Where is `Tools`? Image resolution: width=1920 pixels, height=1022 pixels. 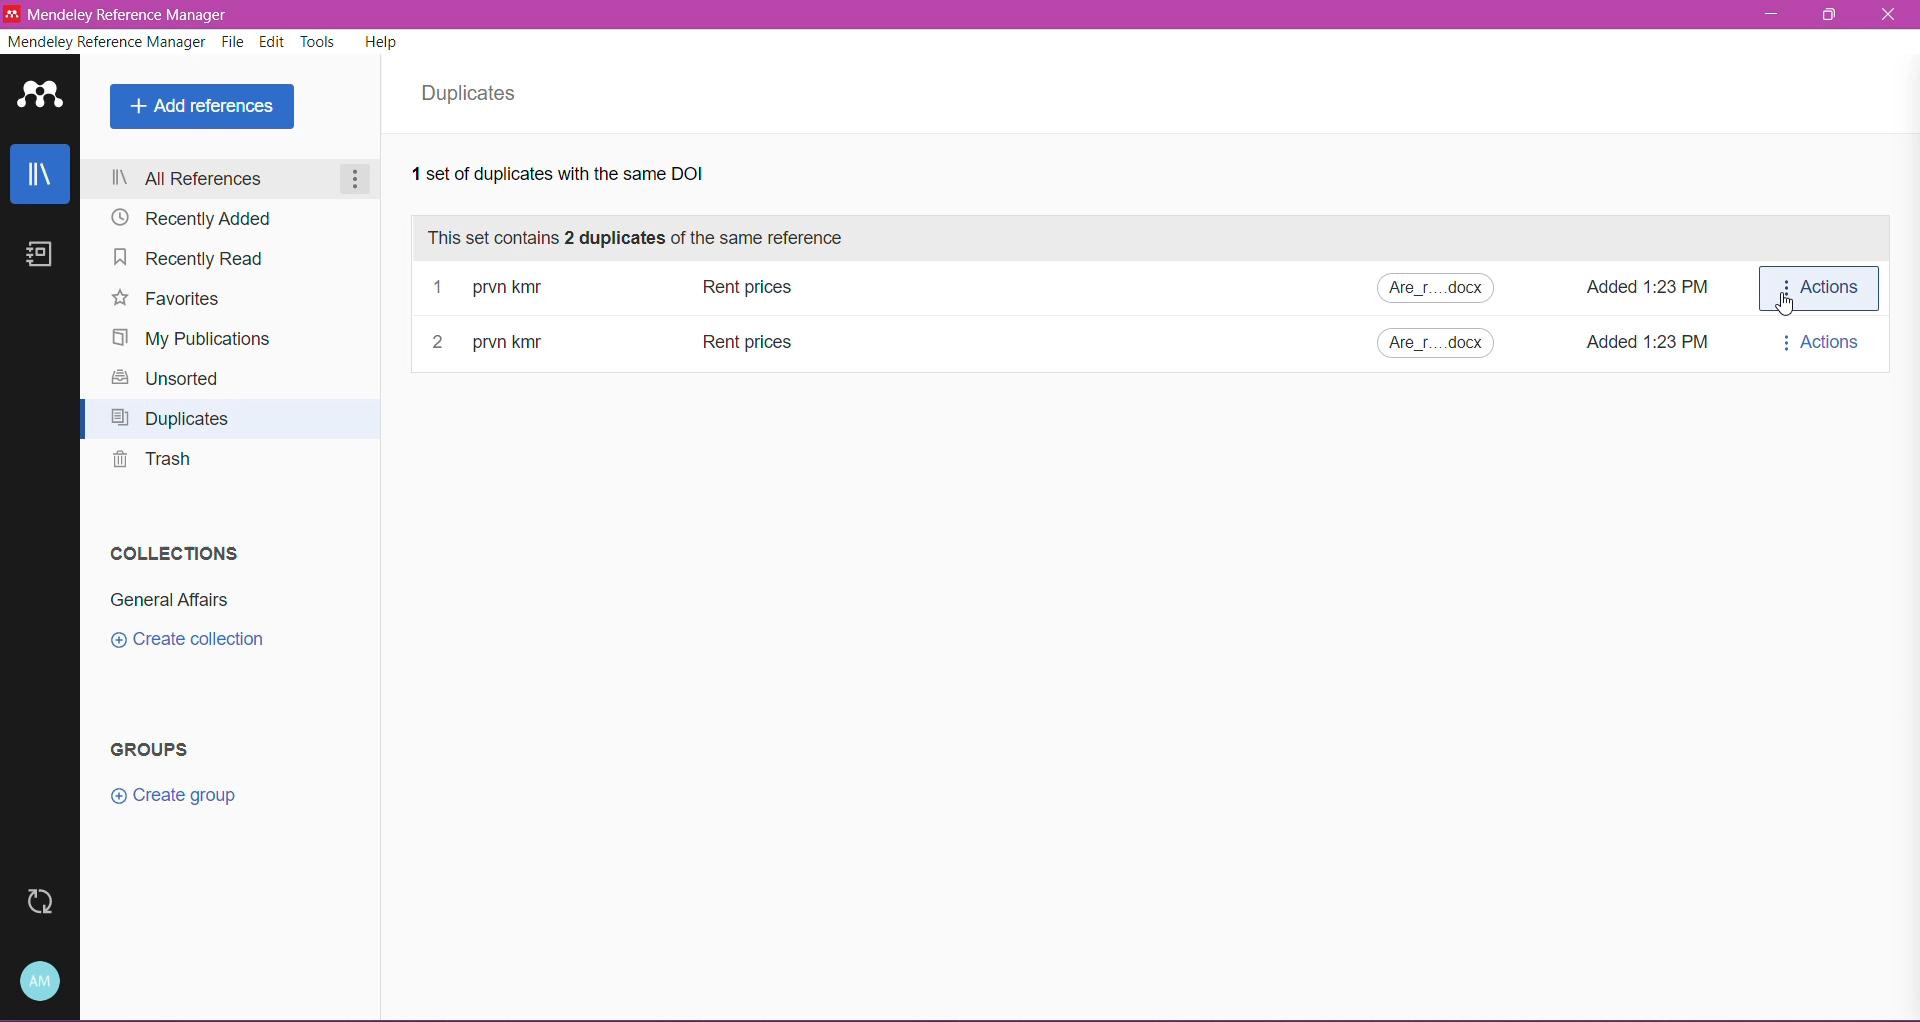 Tools is located at coordinates (319, 41).